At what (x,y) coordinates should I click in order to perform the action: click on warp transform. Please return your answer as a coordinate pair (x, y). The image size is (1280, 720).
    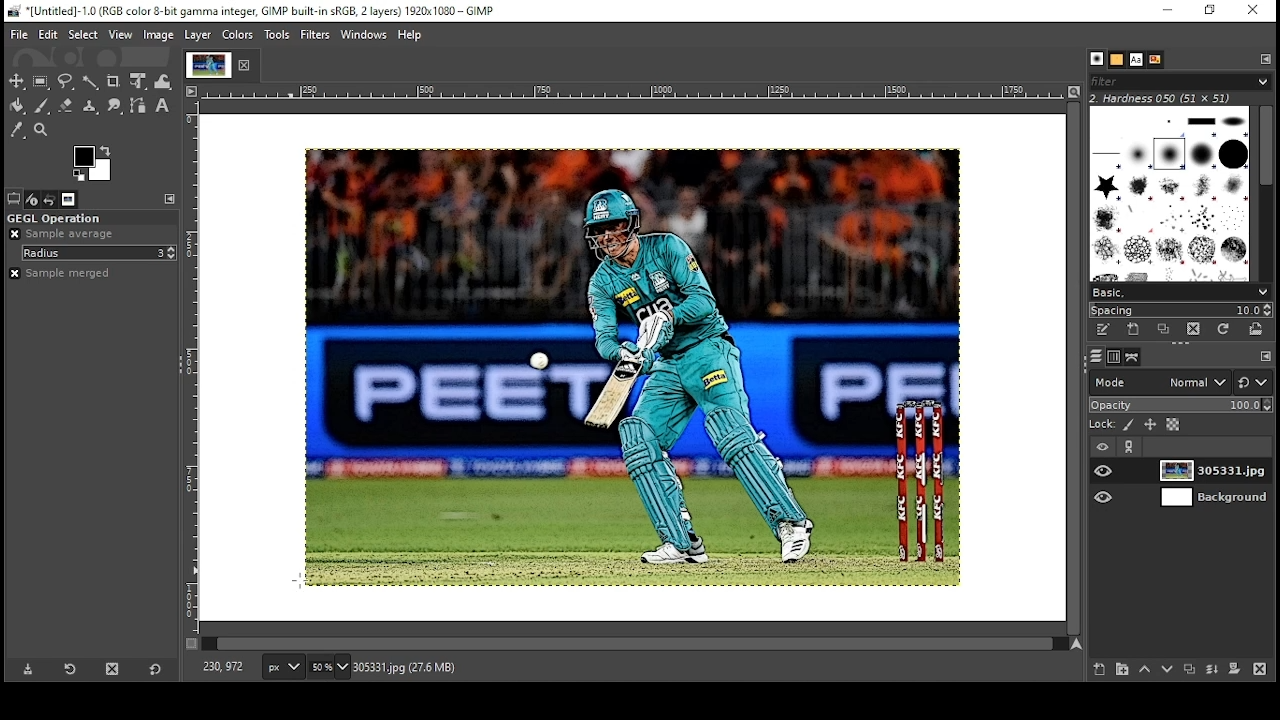
    Looking at the image, I should click on (163, 79).